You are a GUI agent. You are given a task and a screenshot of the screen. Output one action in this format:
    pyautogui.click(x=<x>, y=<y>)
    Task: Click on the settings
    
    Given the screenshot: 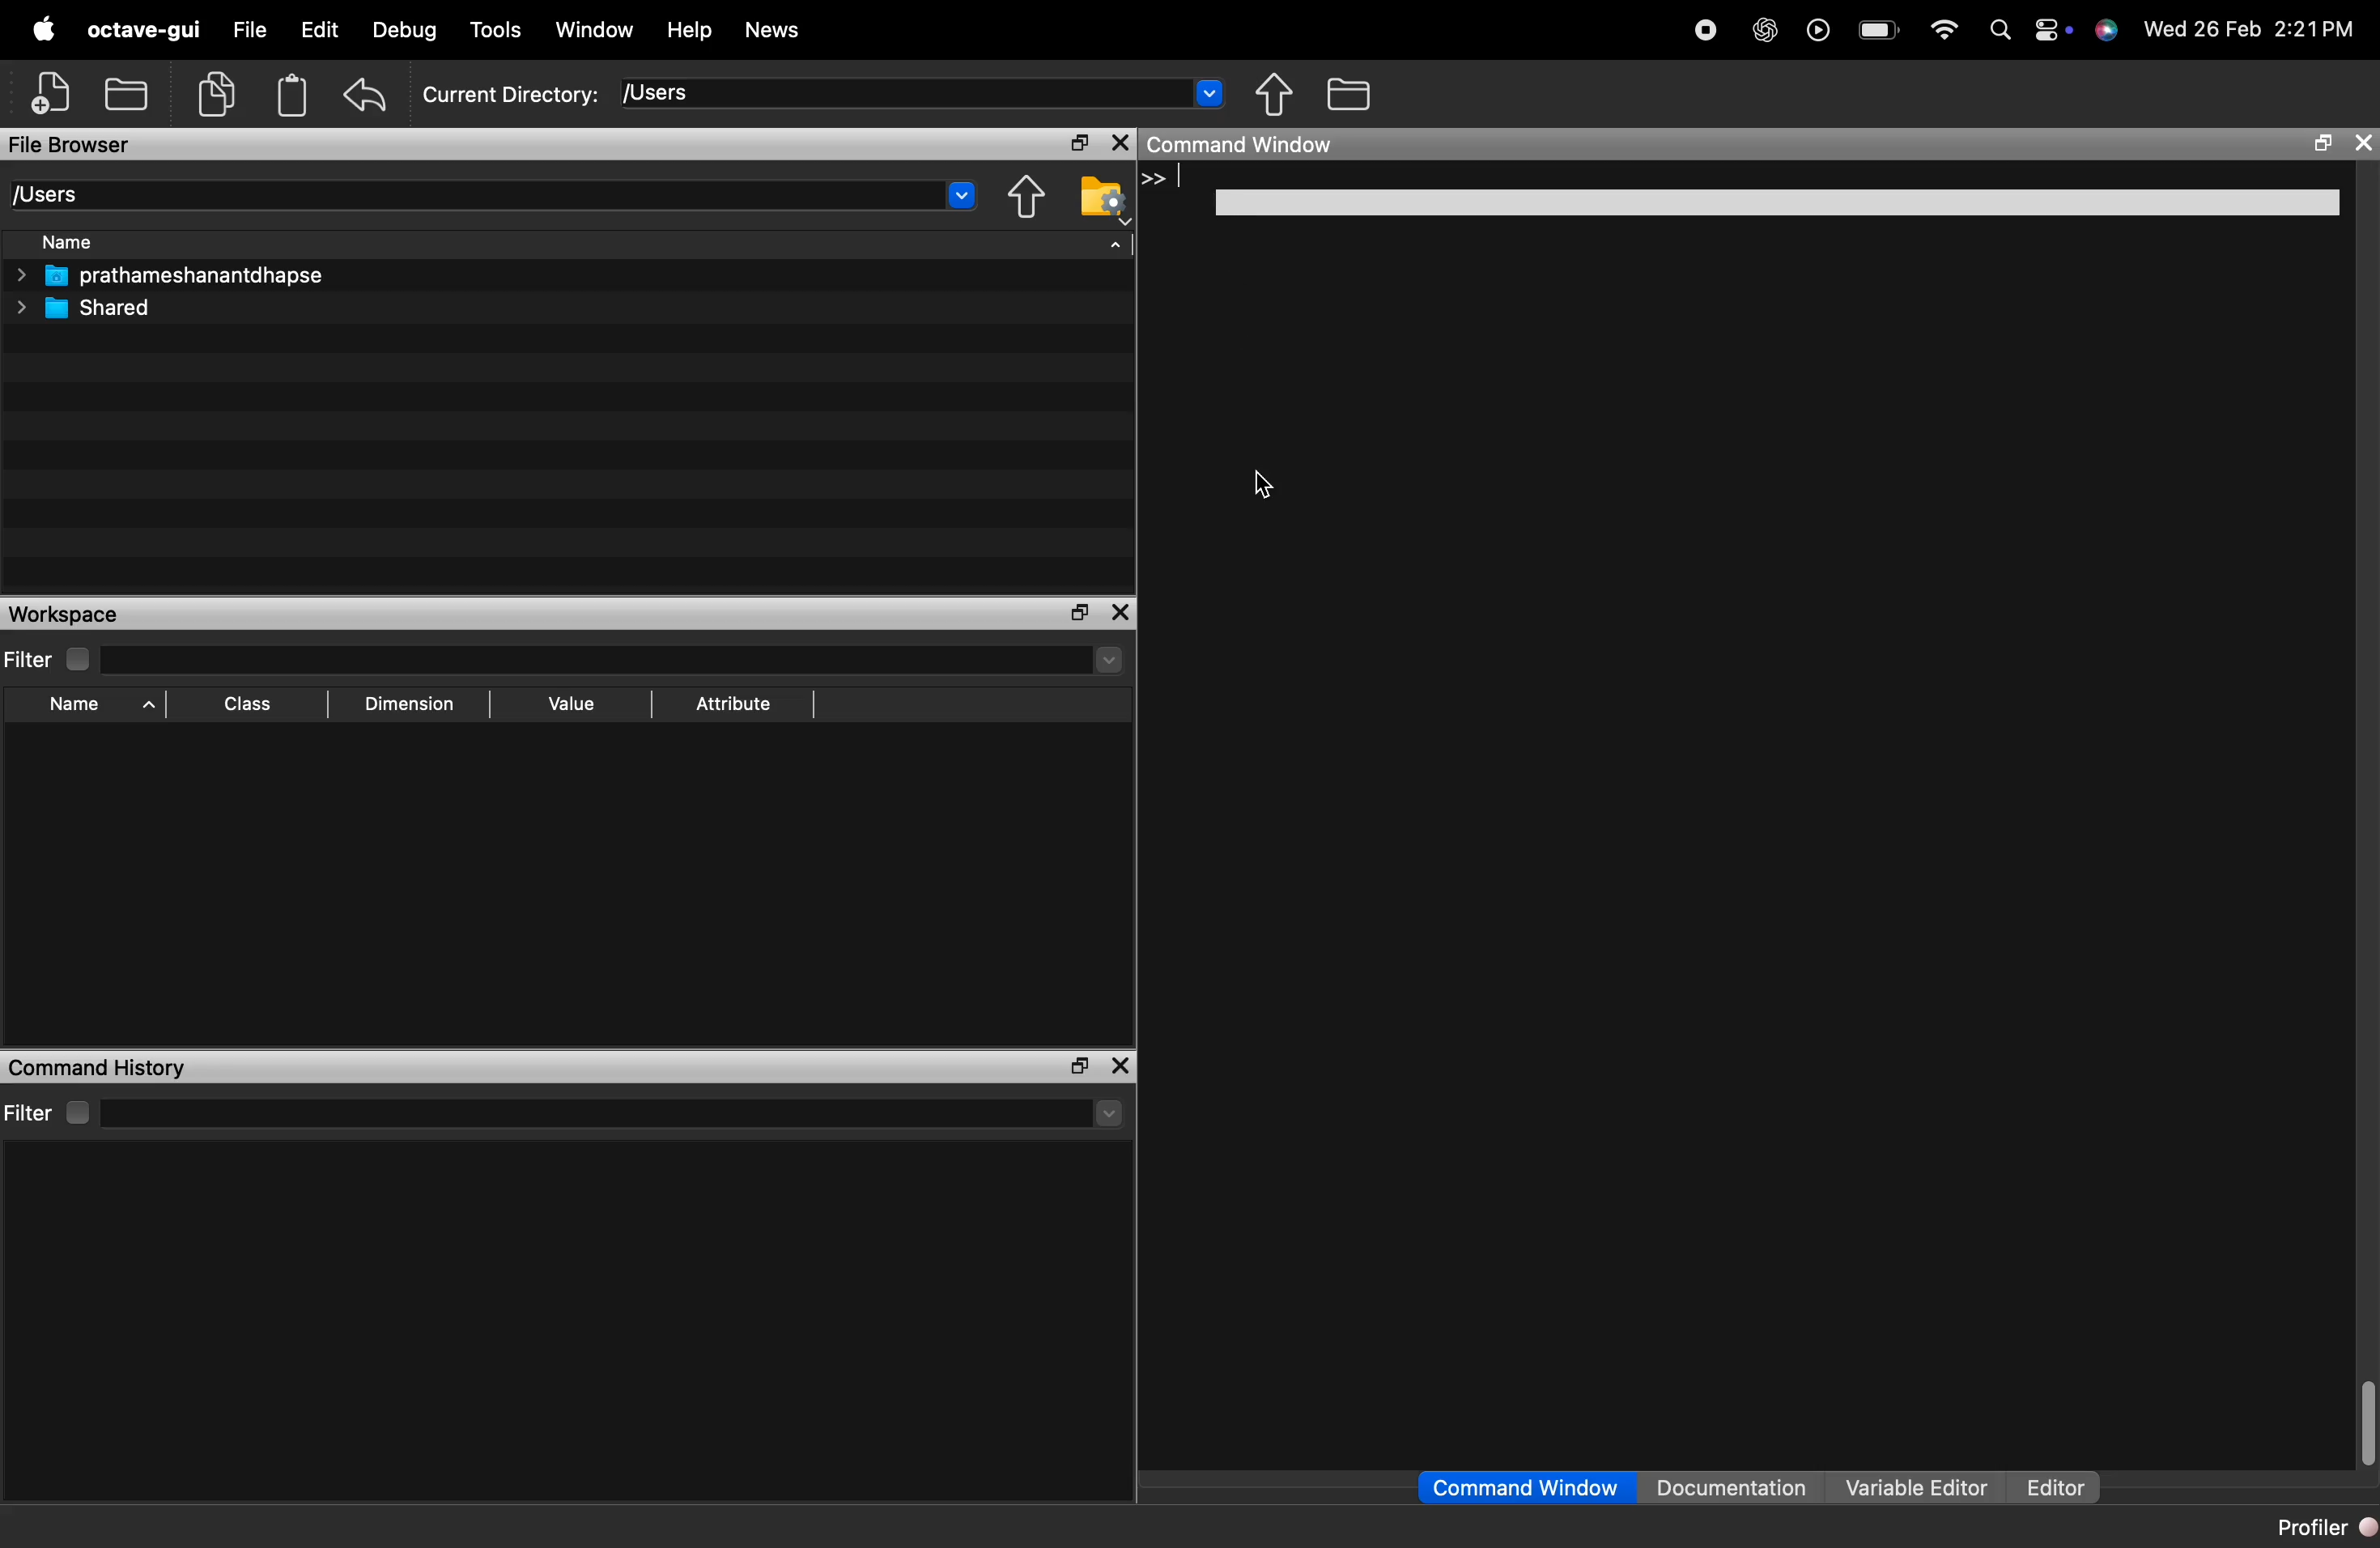 What is the action you would take?
    pyautogui.click(x=2058, y=27)
    